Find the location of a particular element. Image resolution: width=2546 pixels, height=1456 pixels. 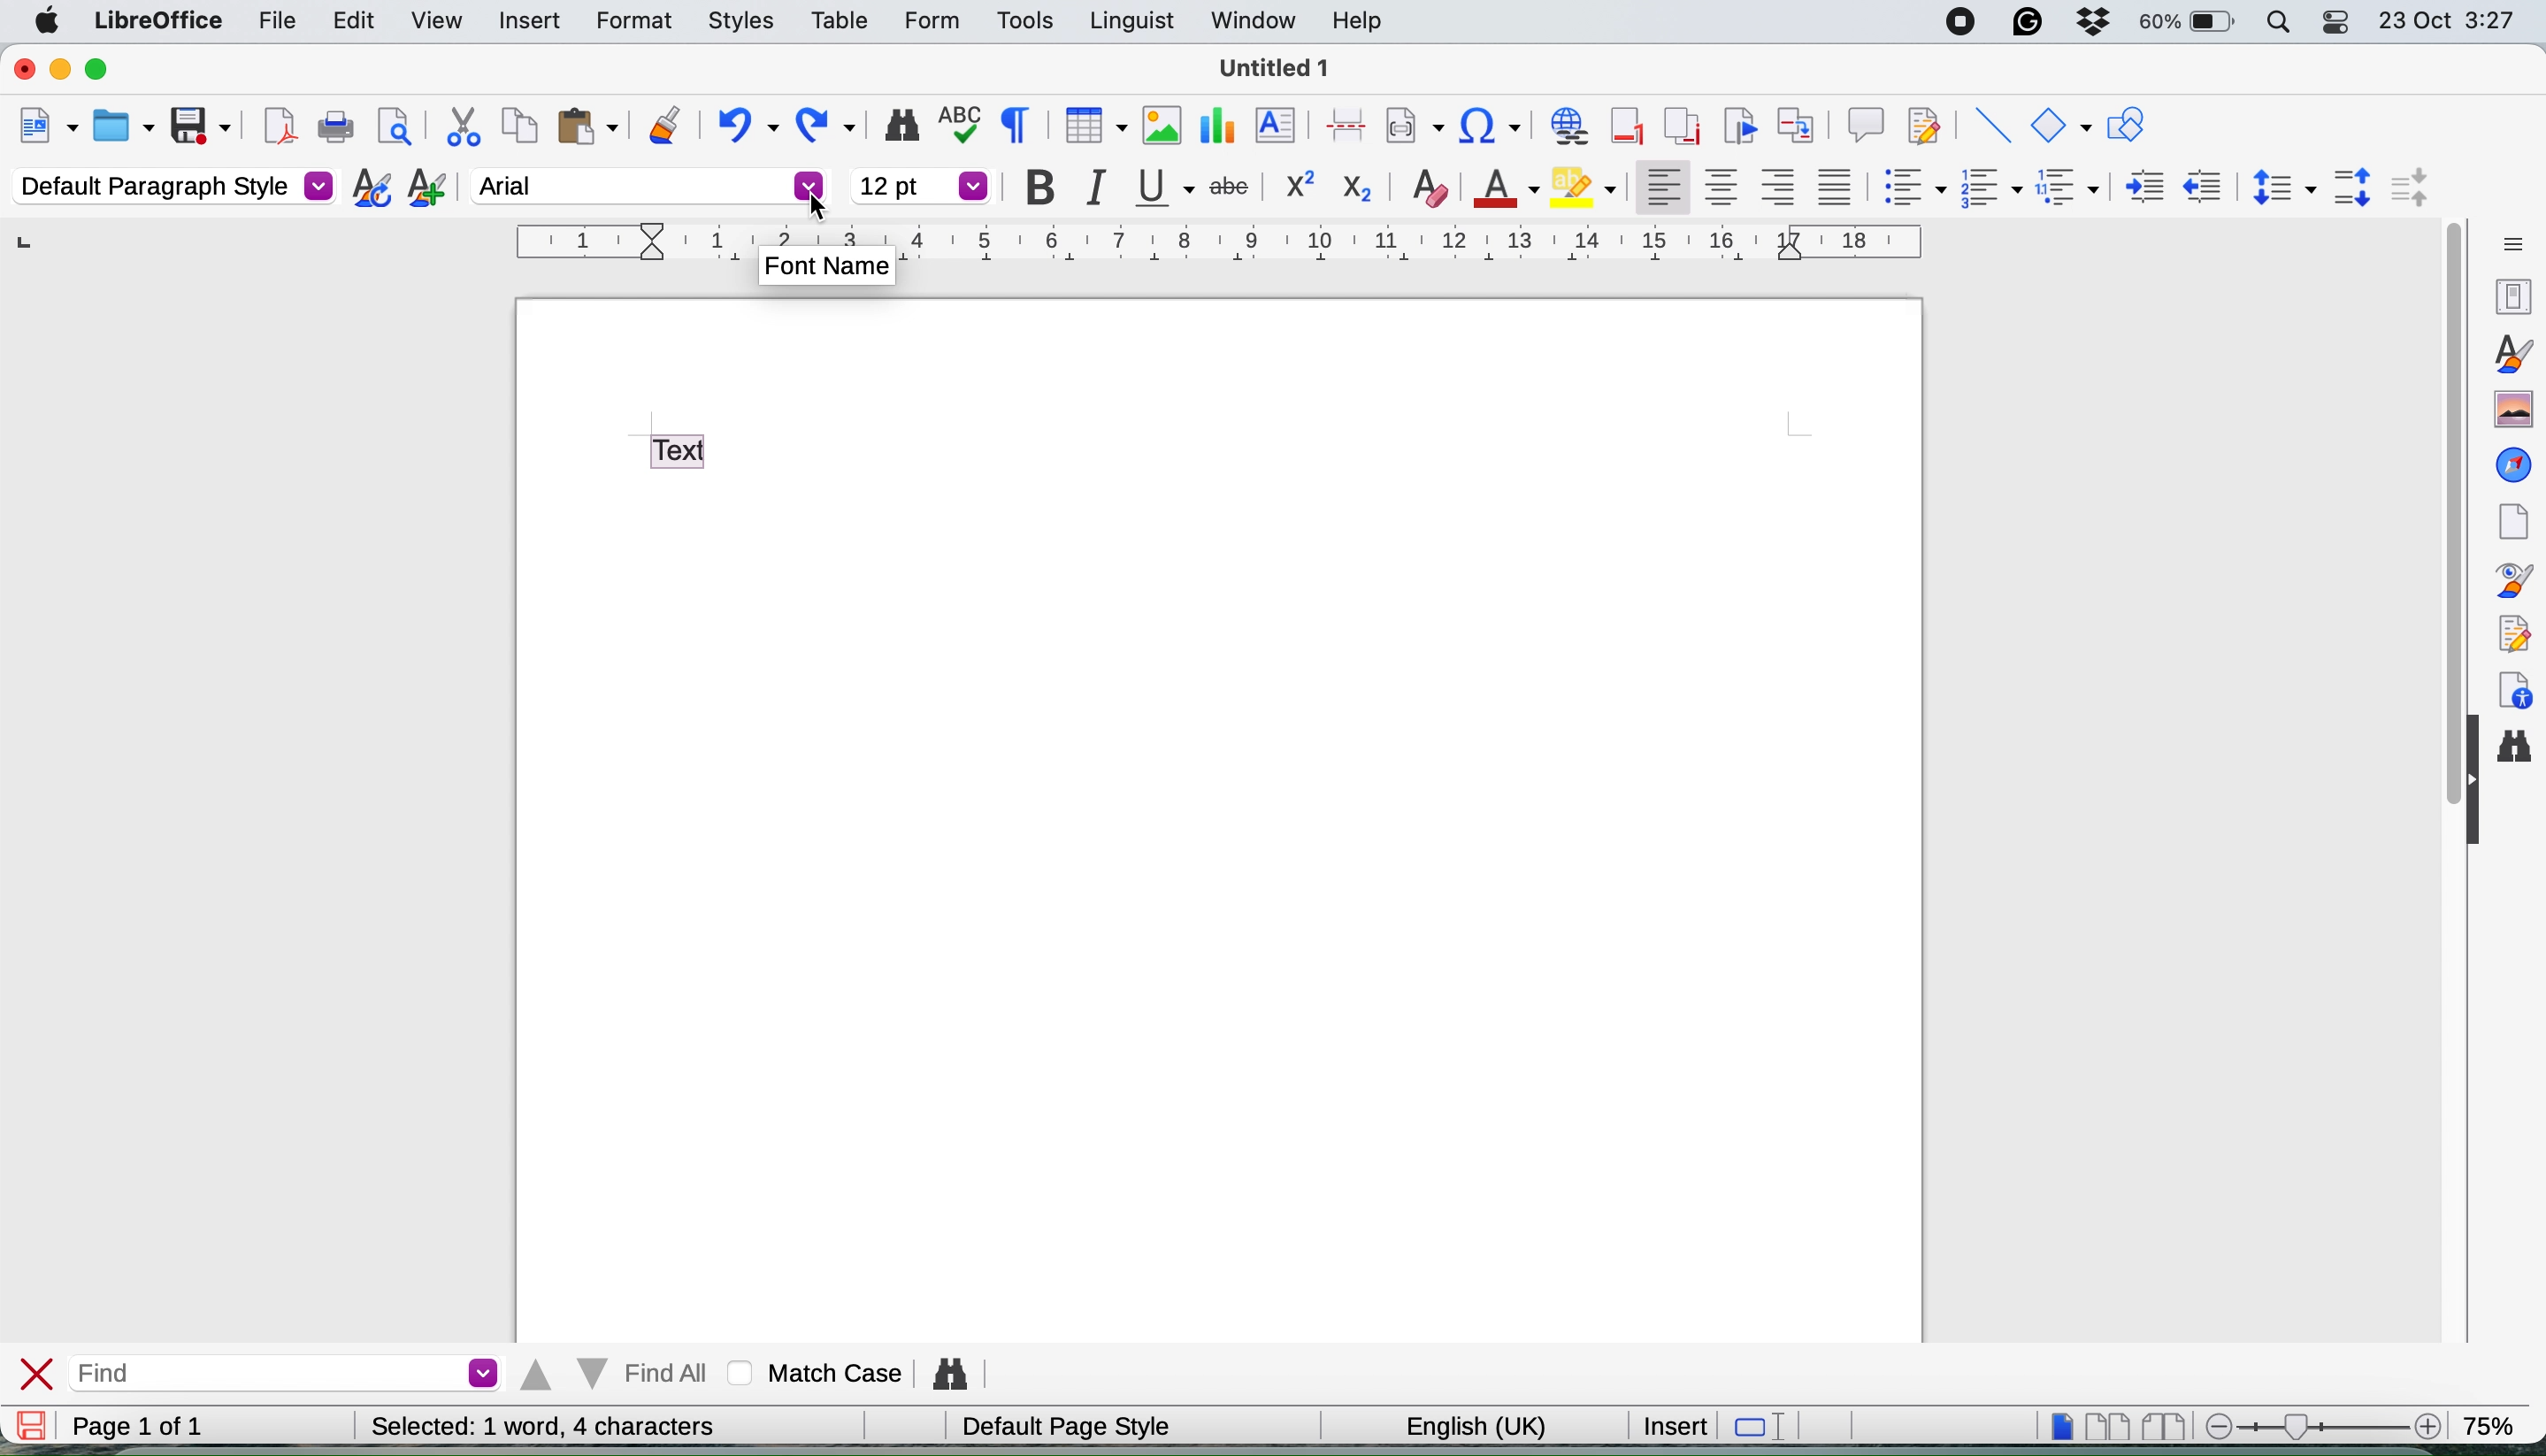

collapse is located at coordinates (2474, 791).